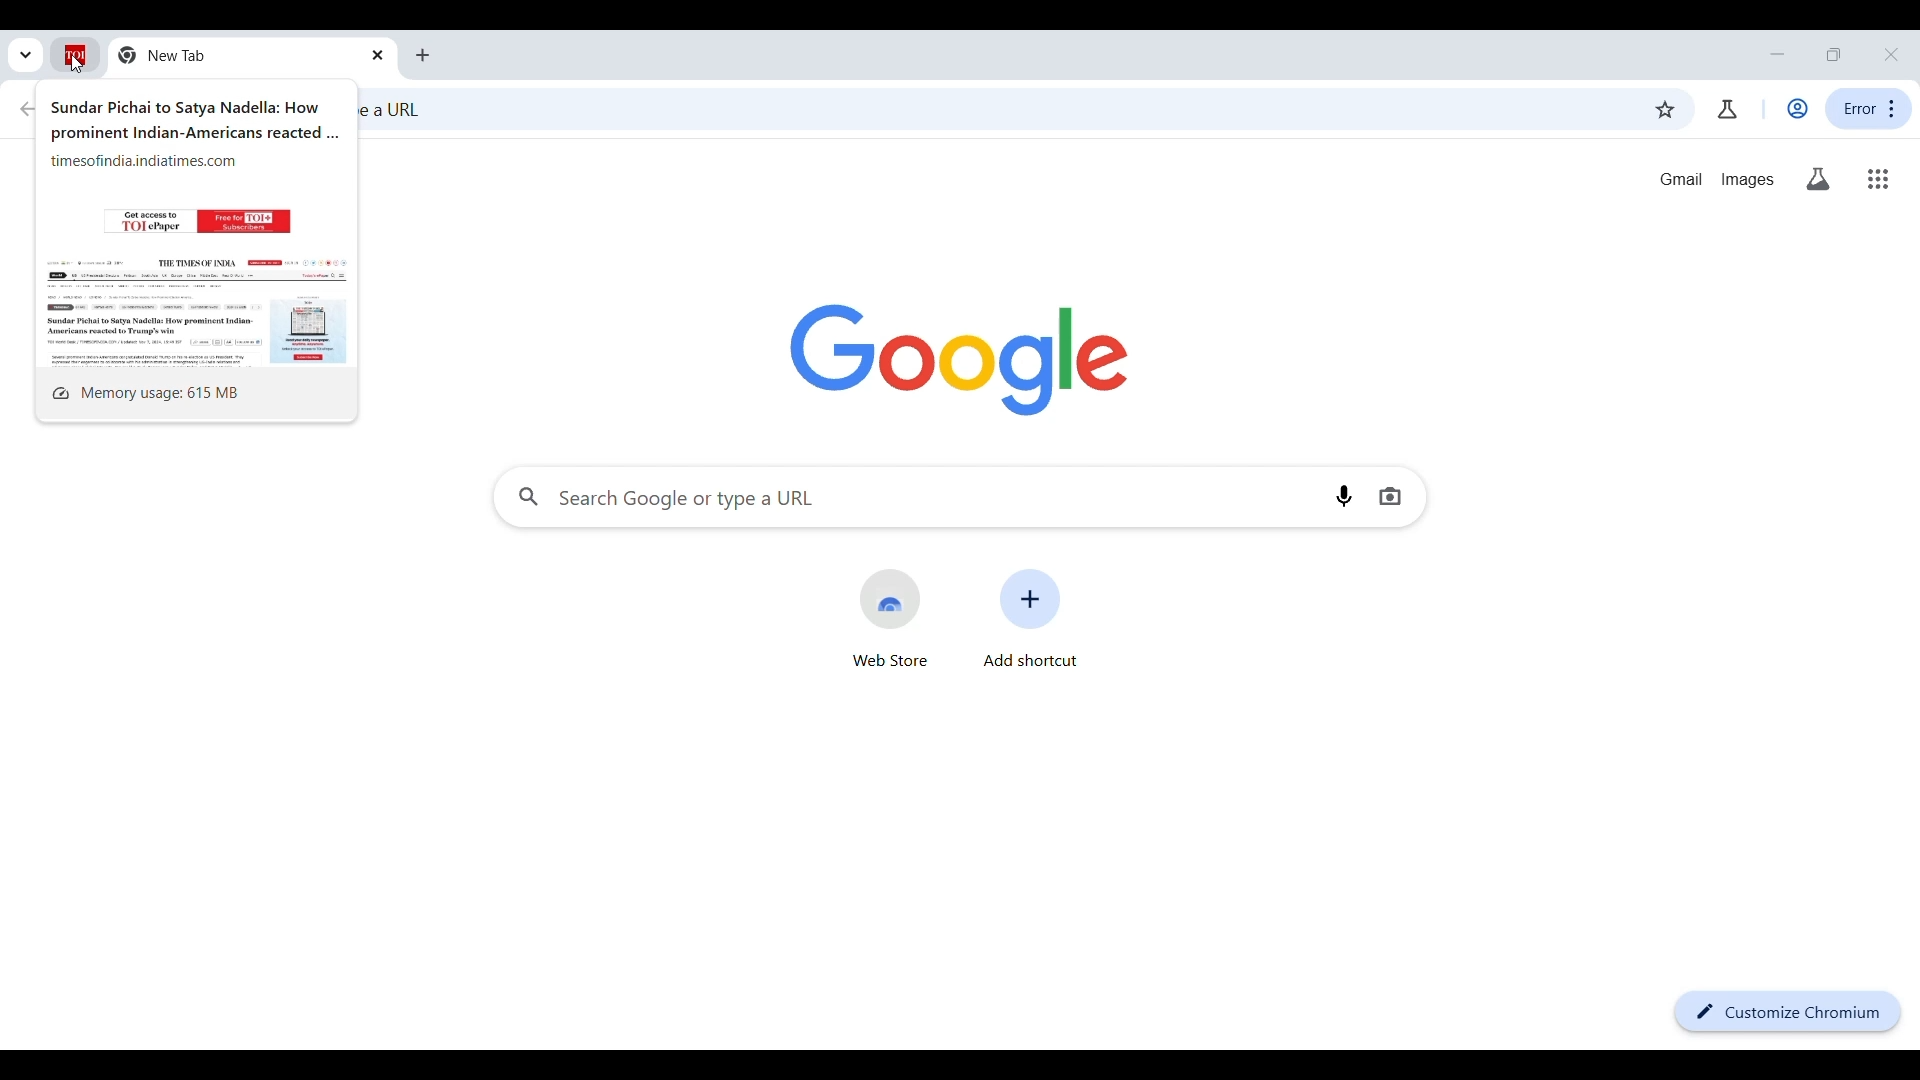 This screenshot has height=1080, width=1920. I want to click on Bookmark current tab, so click(1664, 110).